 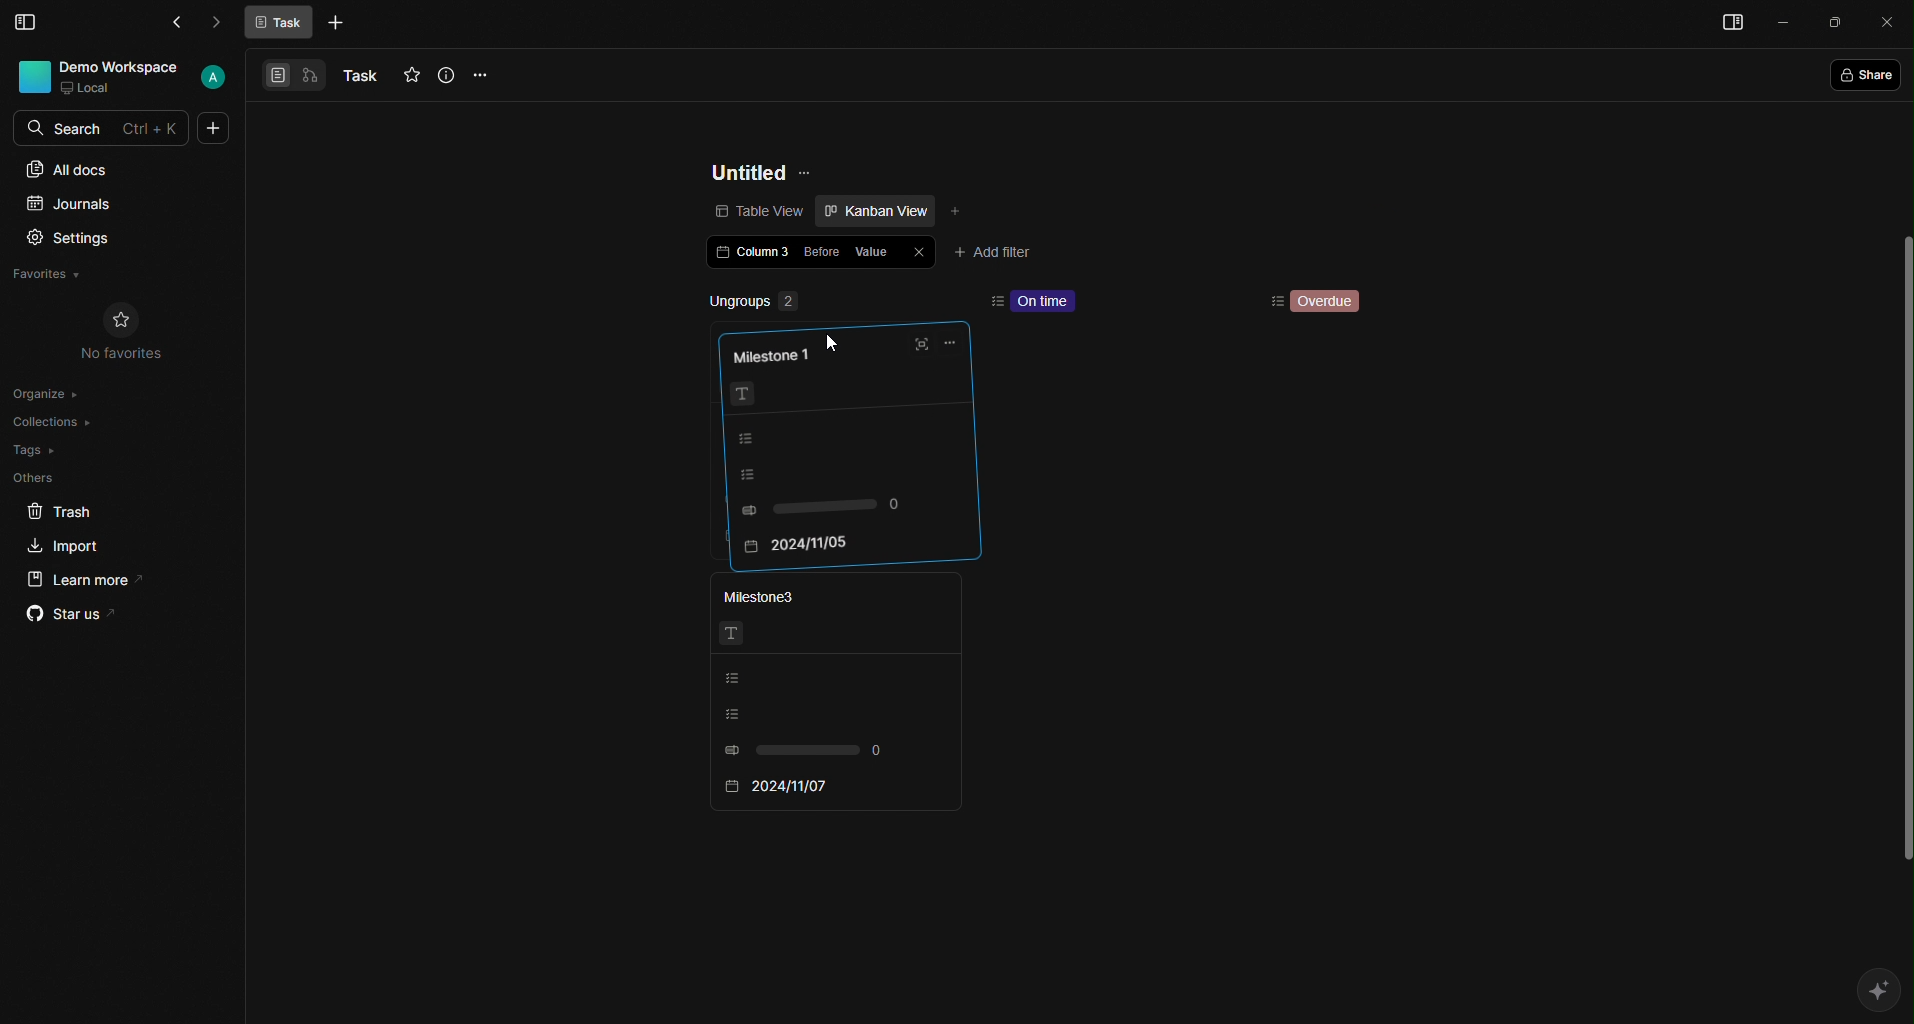 What do you see at coordinates (734, 632) in the screenshot?
I see `Text` at bounding box center [734, 632].